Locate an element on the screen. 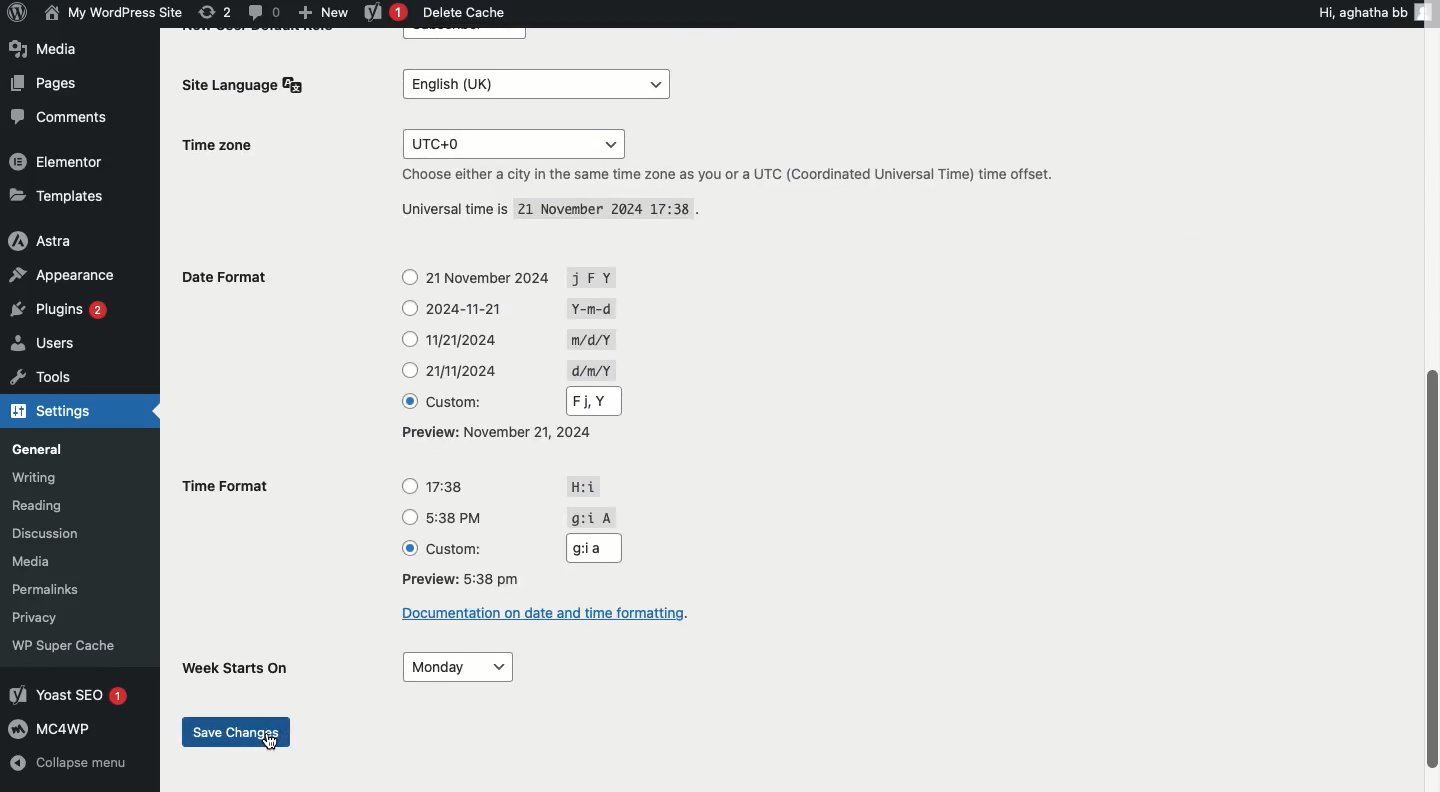 The image size is (1440, 792). Comment is located at coordinates (56, 120).